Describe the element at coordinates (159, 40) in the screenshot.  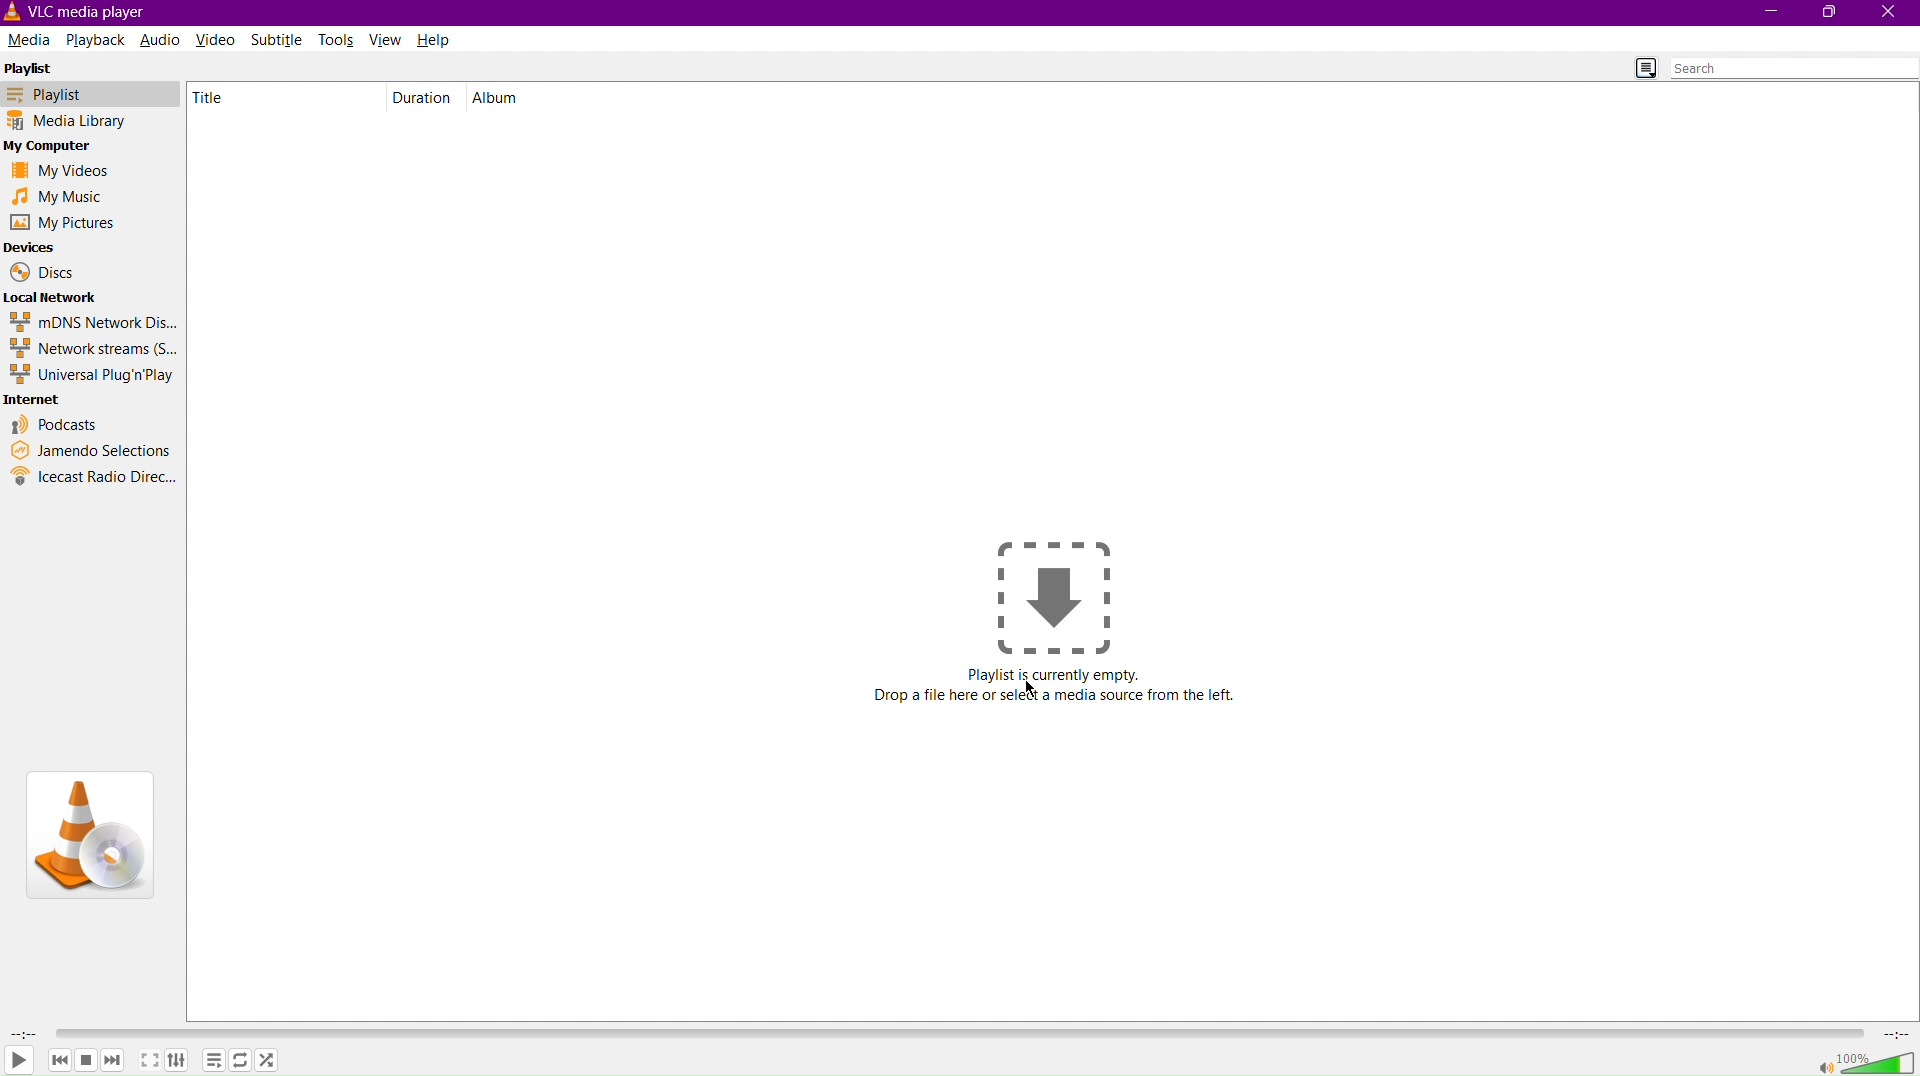
I see `Audio` at that location.